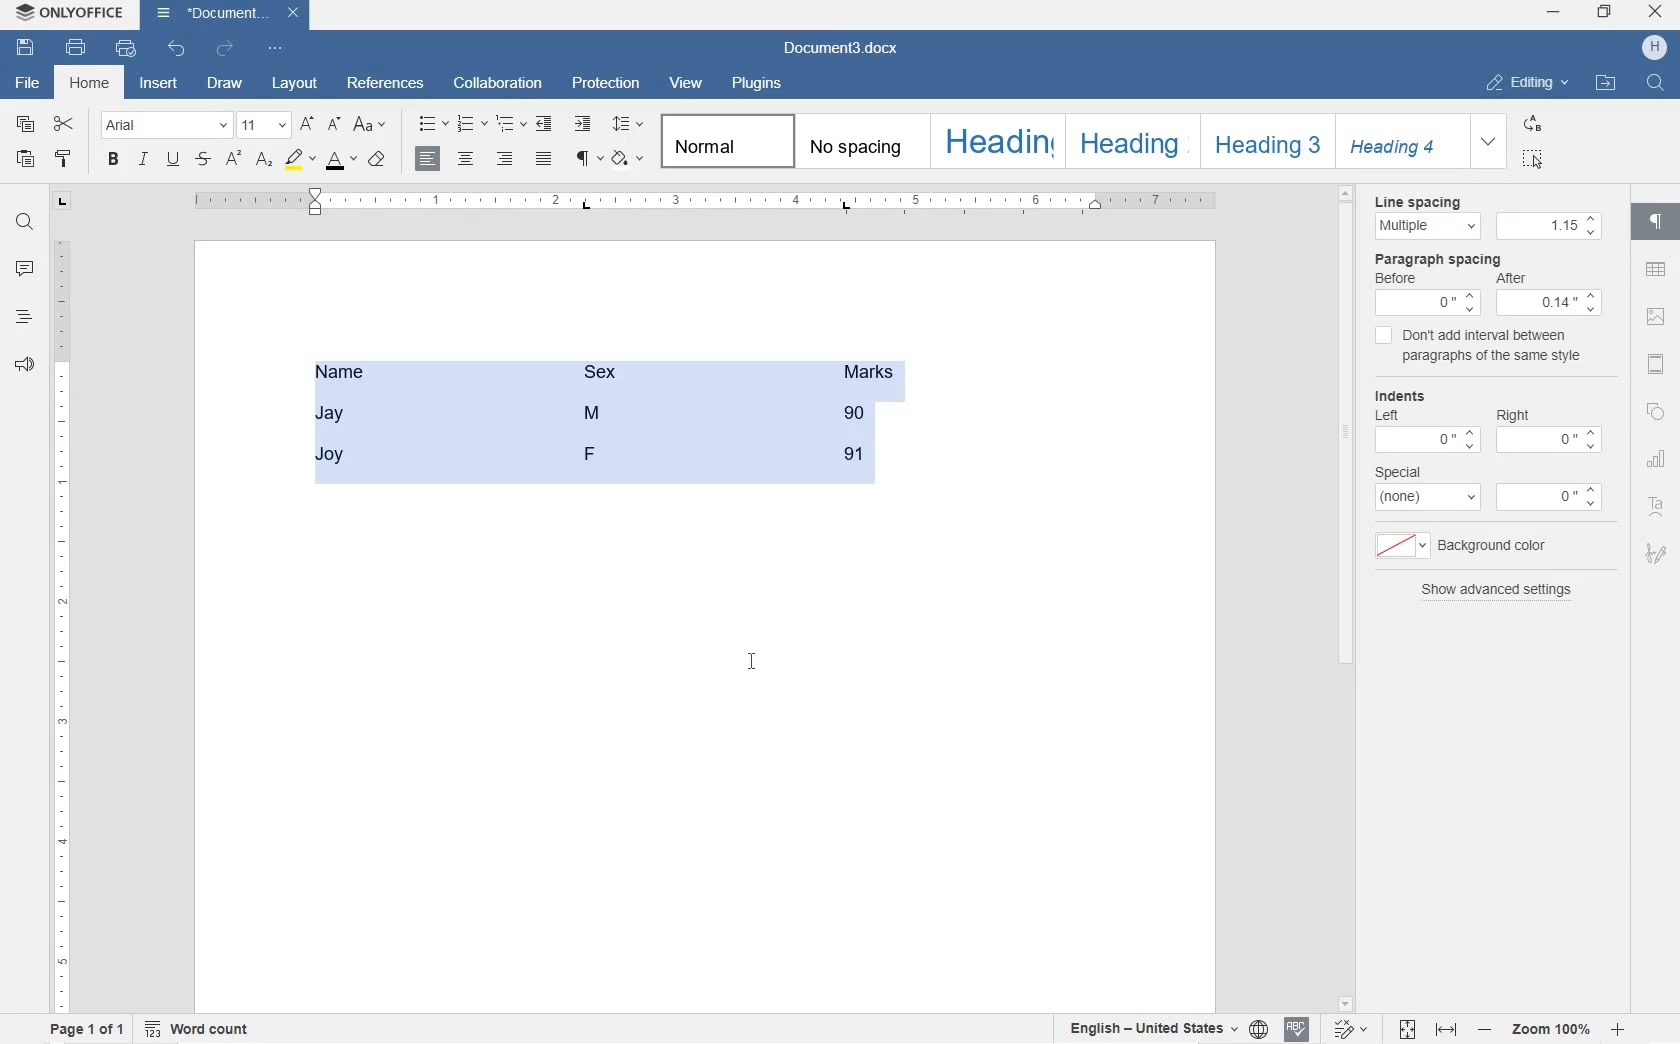  What do you see at coordinates (75, 47) in the screenshot?
I see `PRINT` at bounding box center [75, 47].